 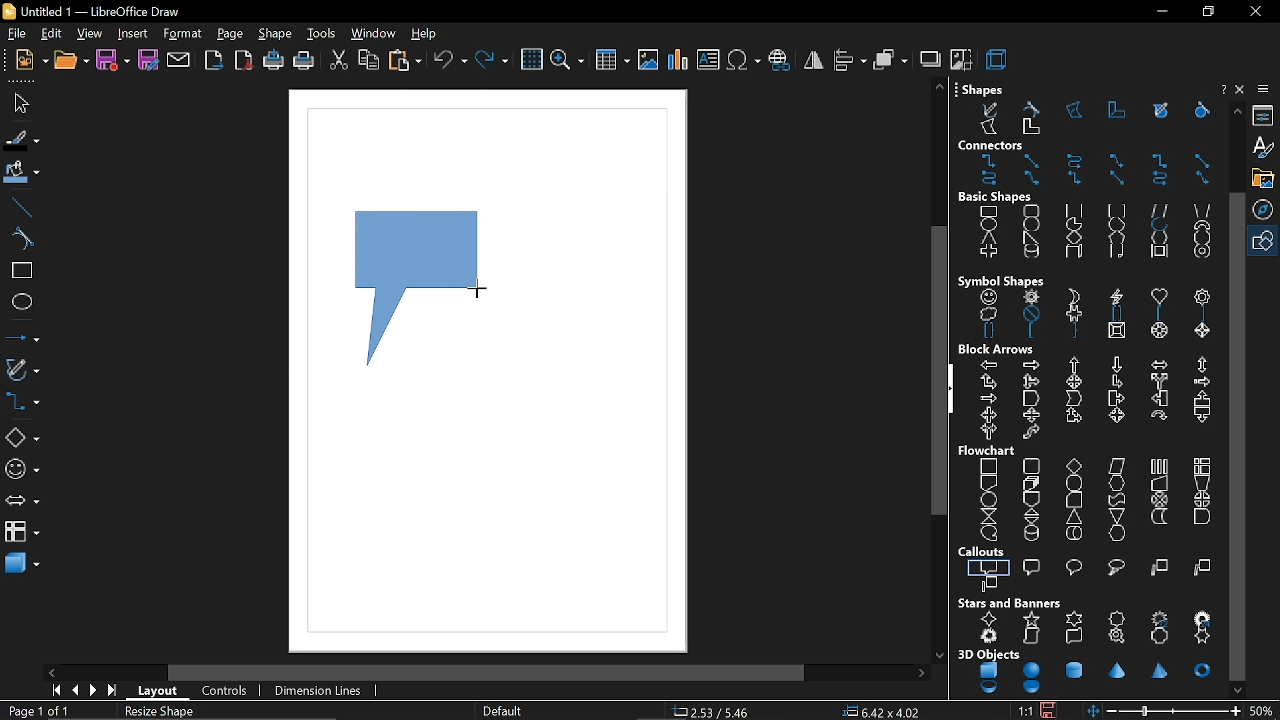 What do you see at coordinates (374, 34) in the screenshot?
I see `window` at bounding box center [374, 34].